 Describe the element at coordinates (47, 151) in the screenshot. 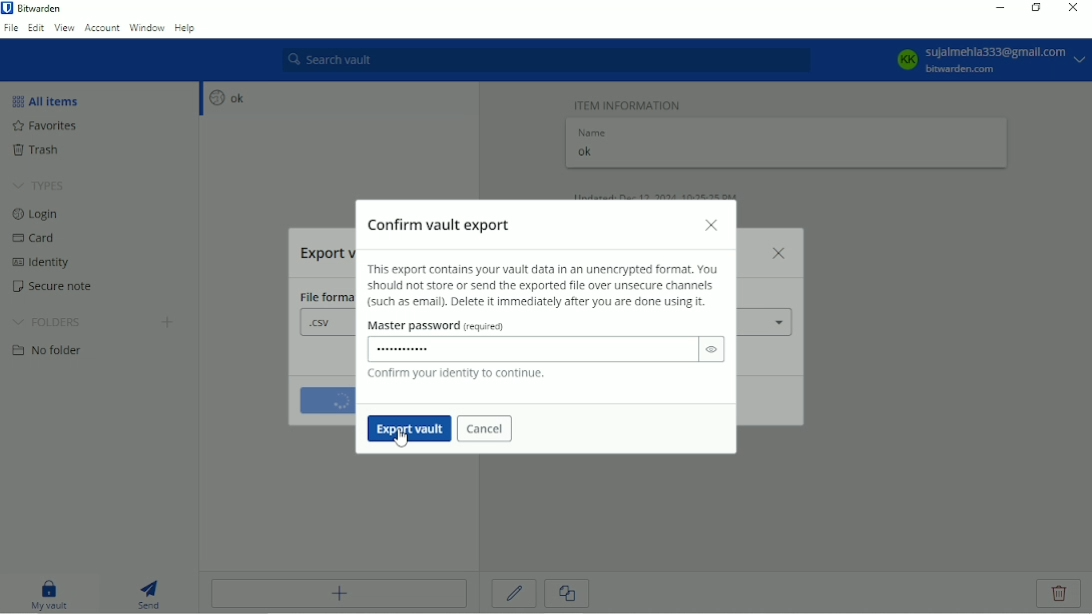

I see `Trash` at that location.